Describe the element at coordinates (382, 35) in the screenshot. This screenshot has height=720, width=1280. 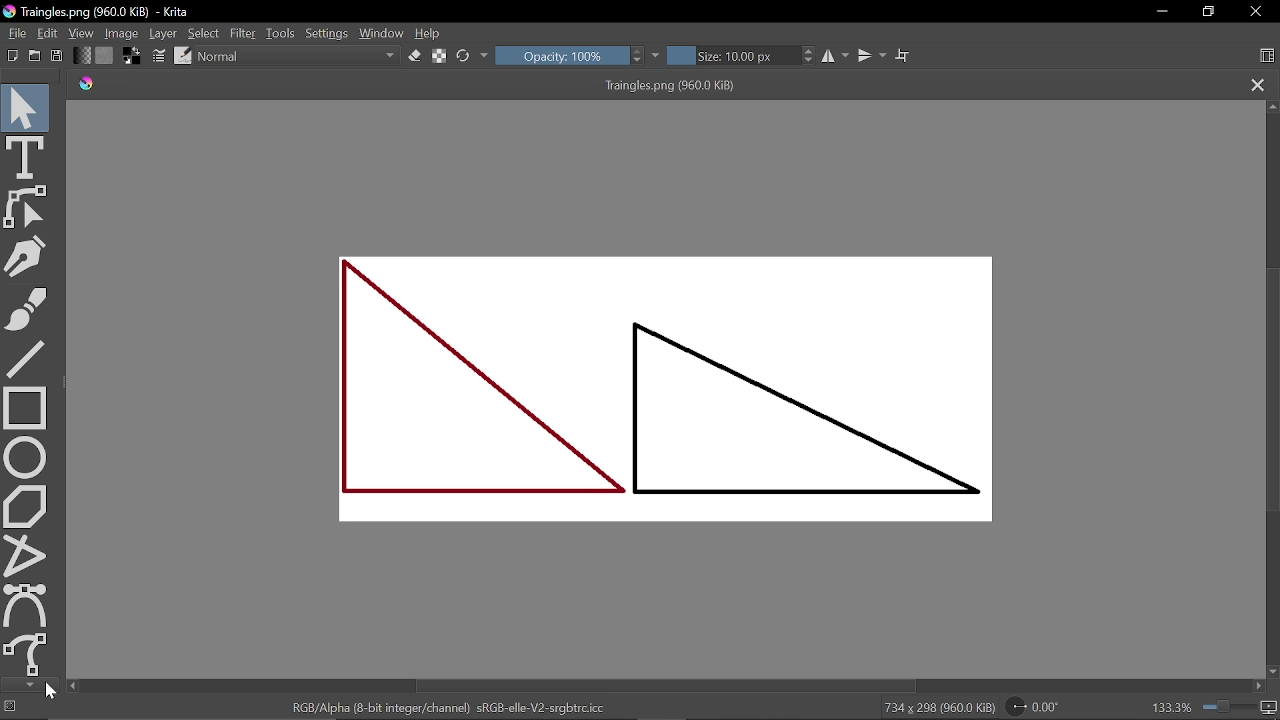
I see `Window` at that location.